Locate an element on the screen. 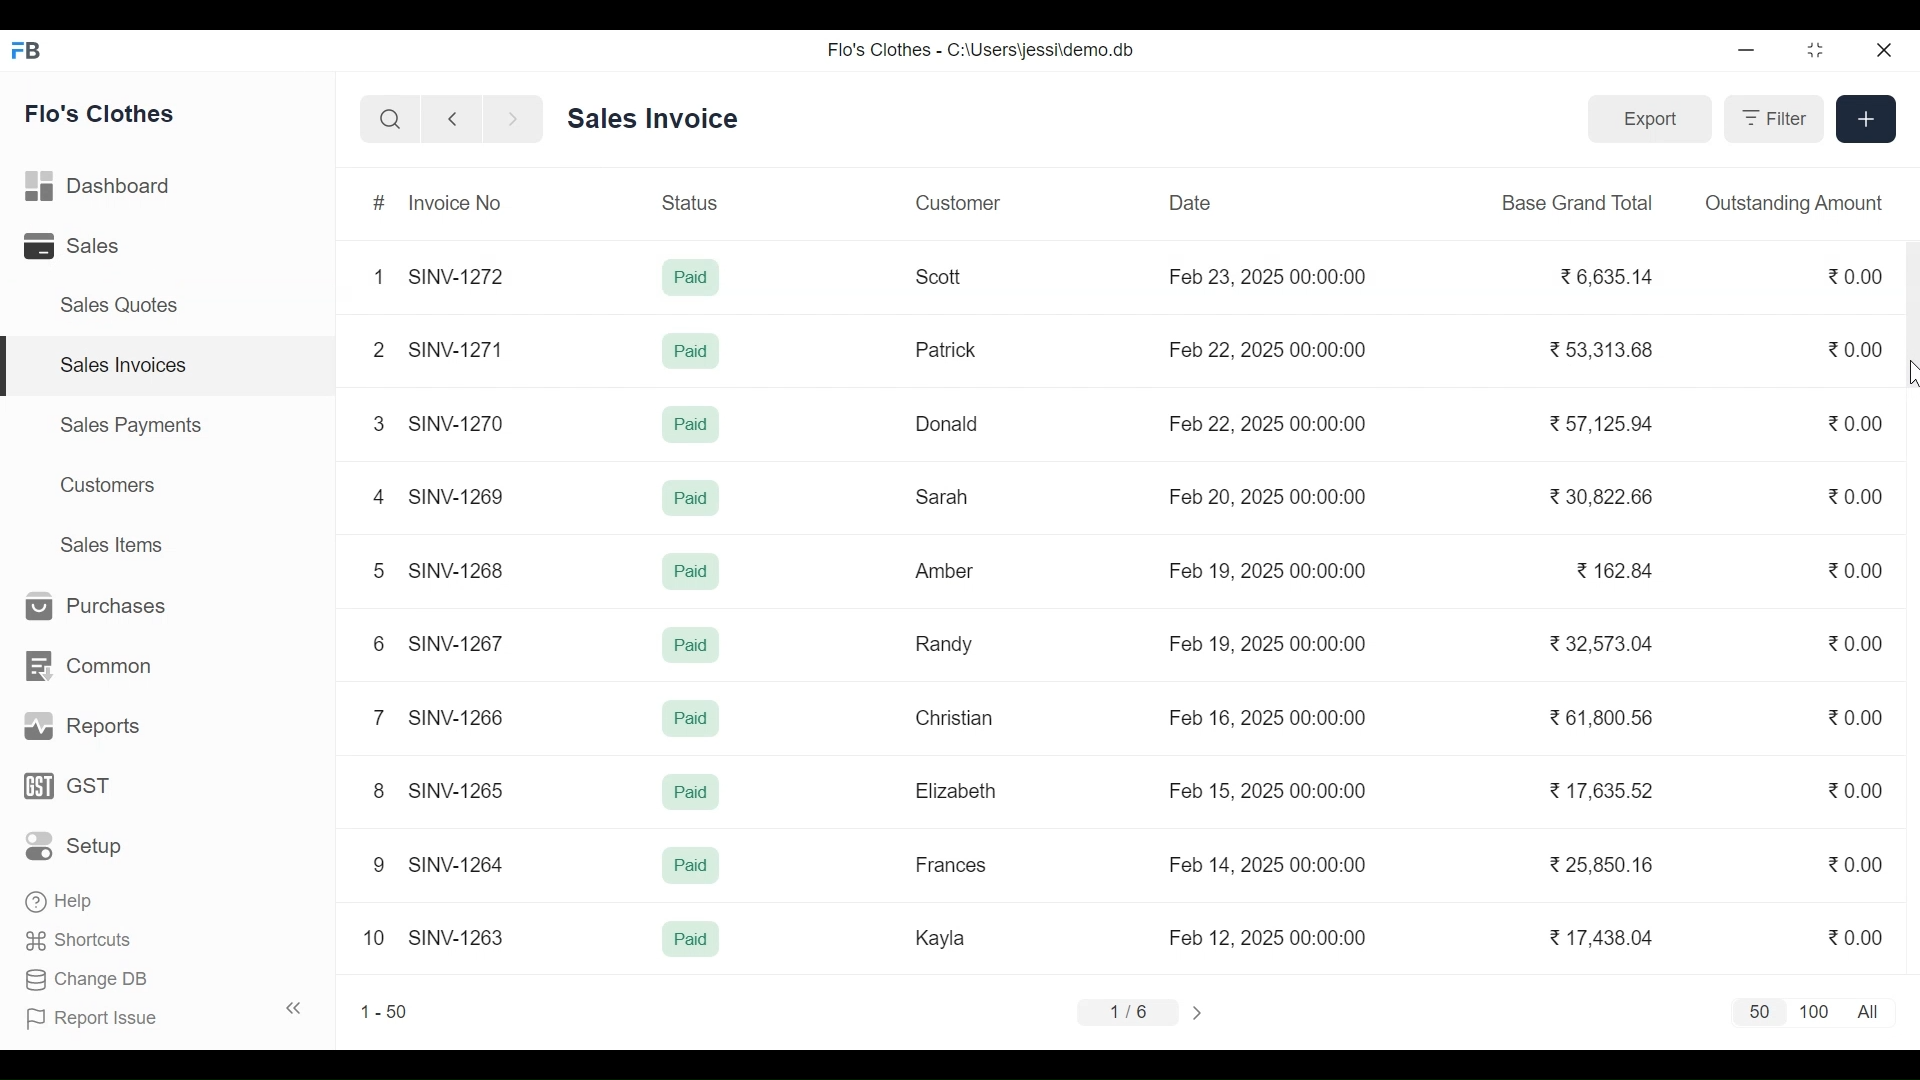 The height and width of the screenshot is (1080, 1920). Flo's Clothes - C:\Users\jessi\demo.db is located at coordinates (984, 49).